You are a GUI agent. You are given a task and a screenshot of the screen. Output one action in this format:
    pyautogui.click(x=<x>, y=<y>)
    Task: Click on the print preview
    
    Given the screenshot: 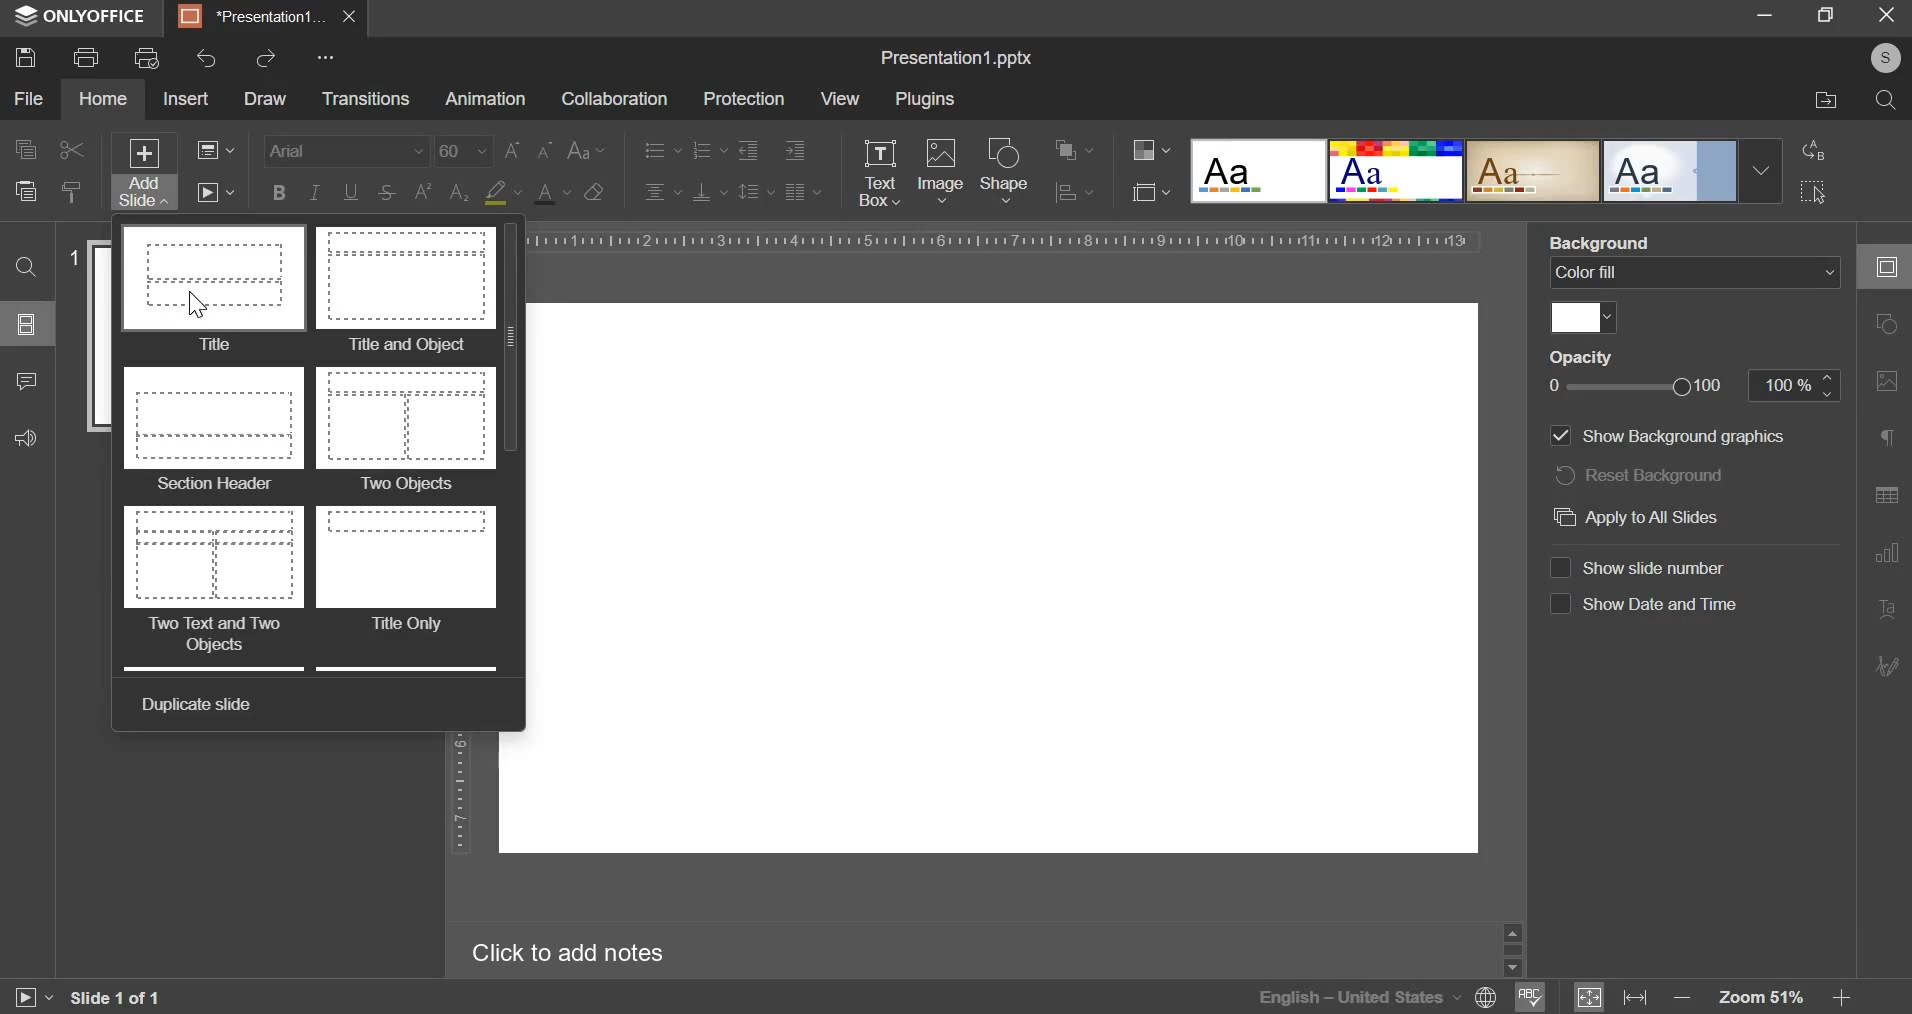 What is the action you would take?
    pyautogui.click(x=147, y=58)
    